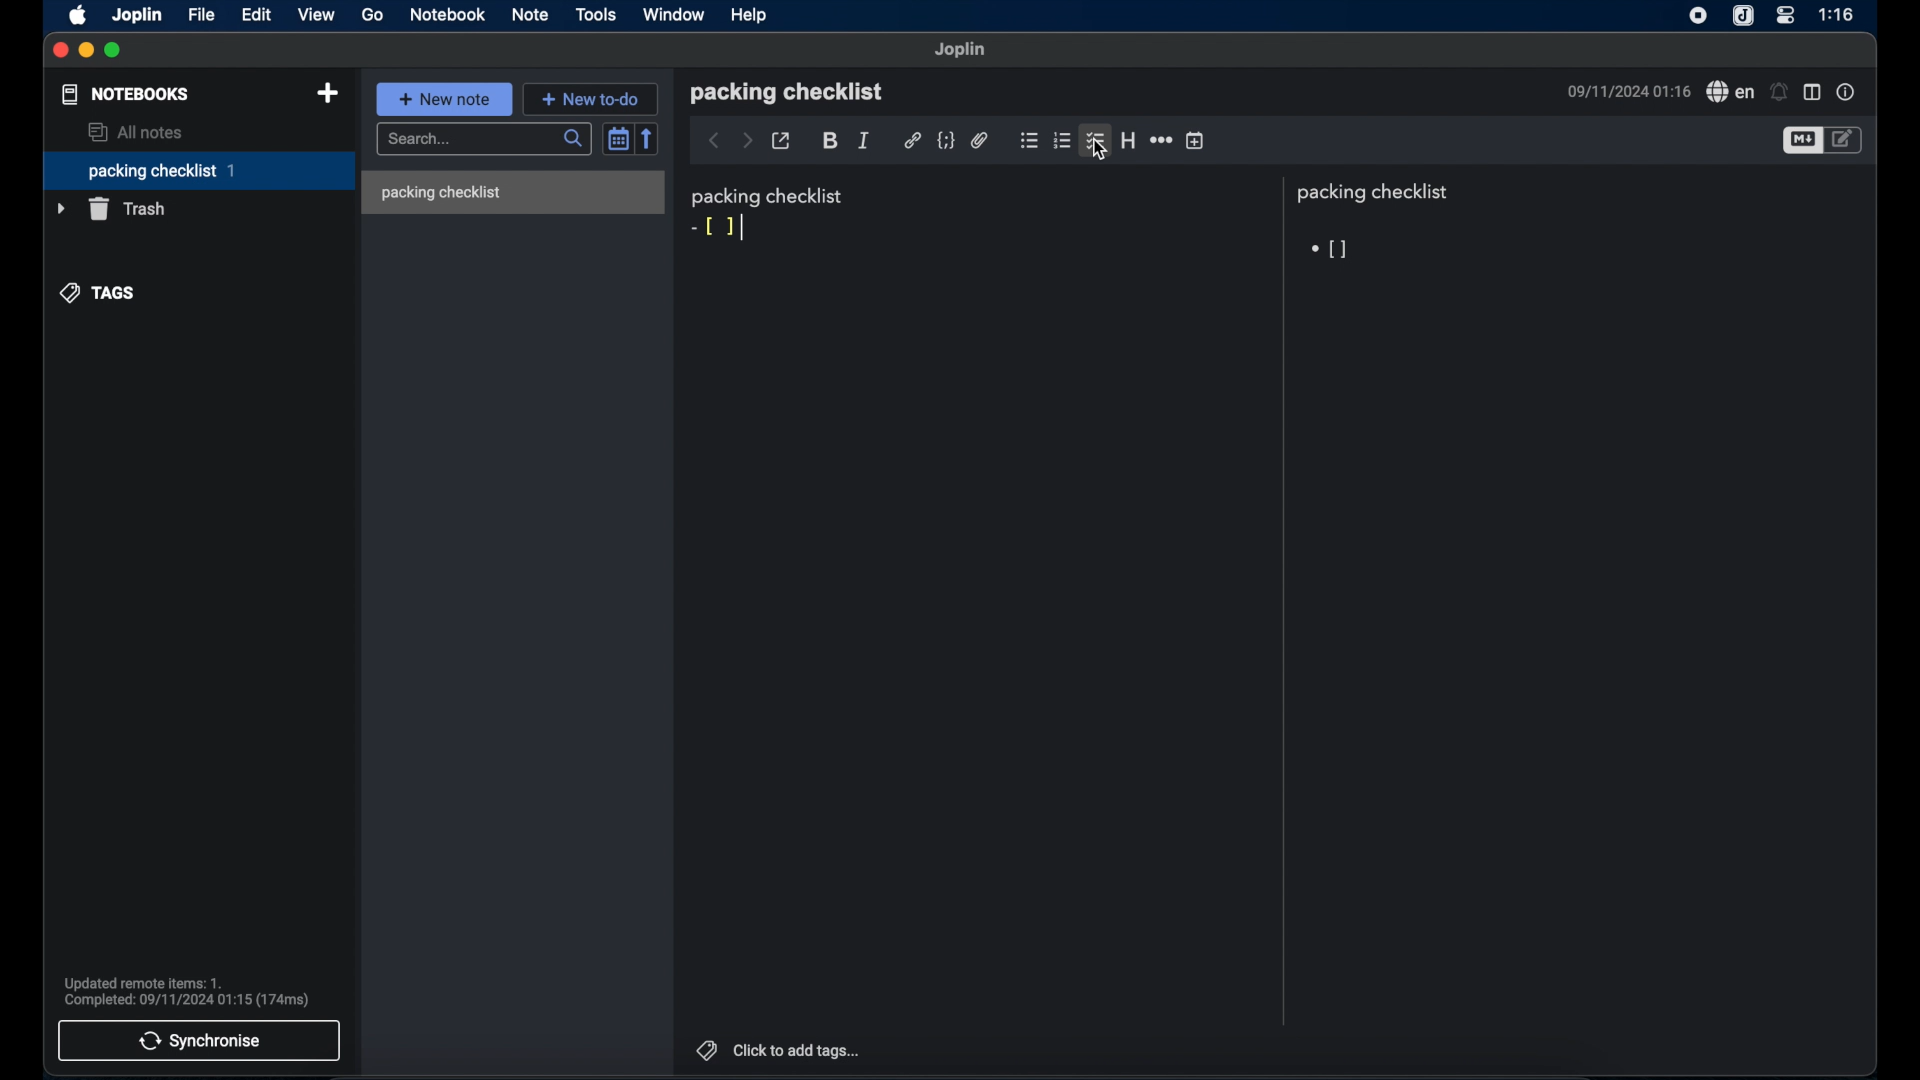 Image resolution: width=1920 pixels, height=1080 pixels. Describe the element at coordinates (714, 141) in the screenshot. I see `back` at that location.